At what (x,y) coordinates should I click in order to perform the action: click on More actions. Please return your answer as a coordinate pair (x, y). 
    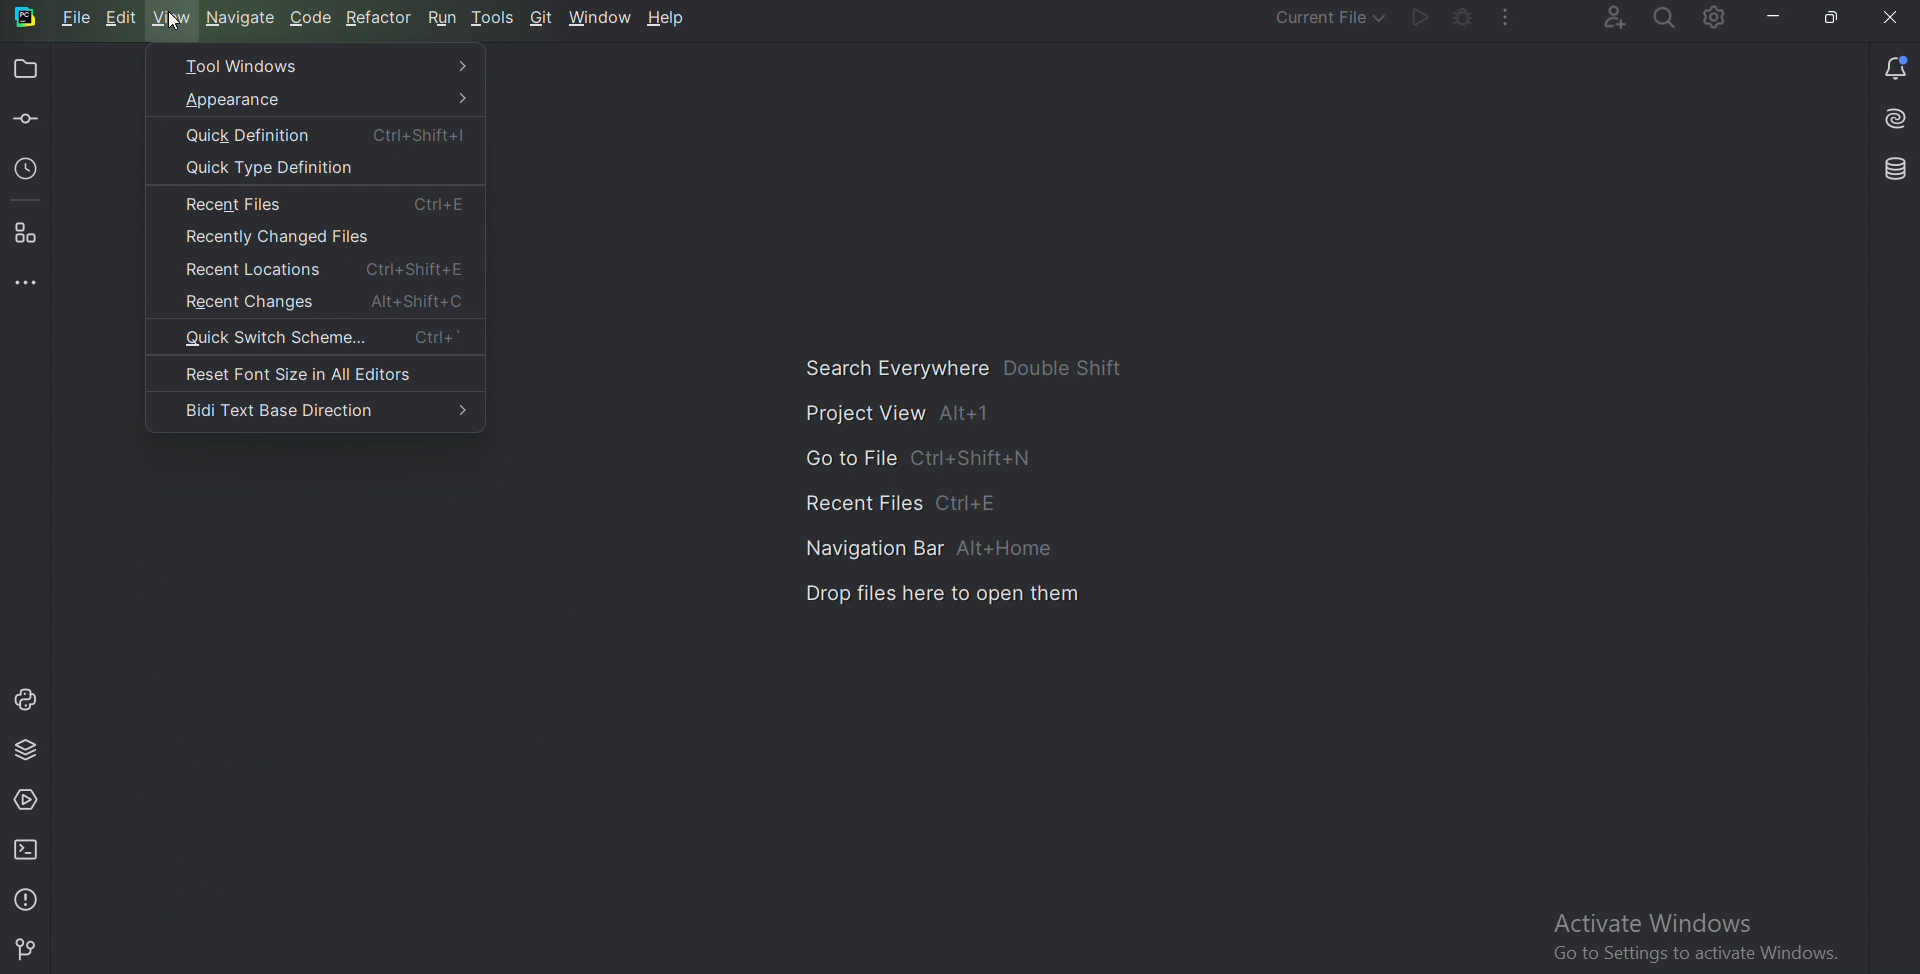
    Looking at the image, I should click on (1504, 18).